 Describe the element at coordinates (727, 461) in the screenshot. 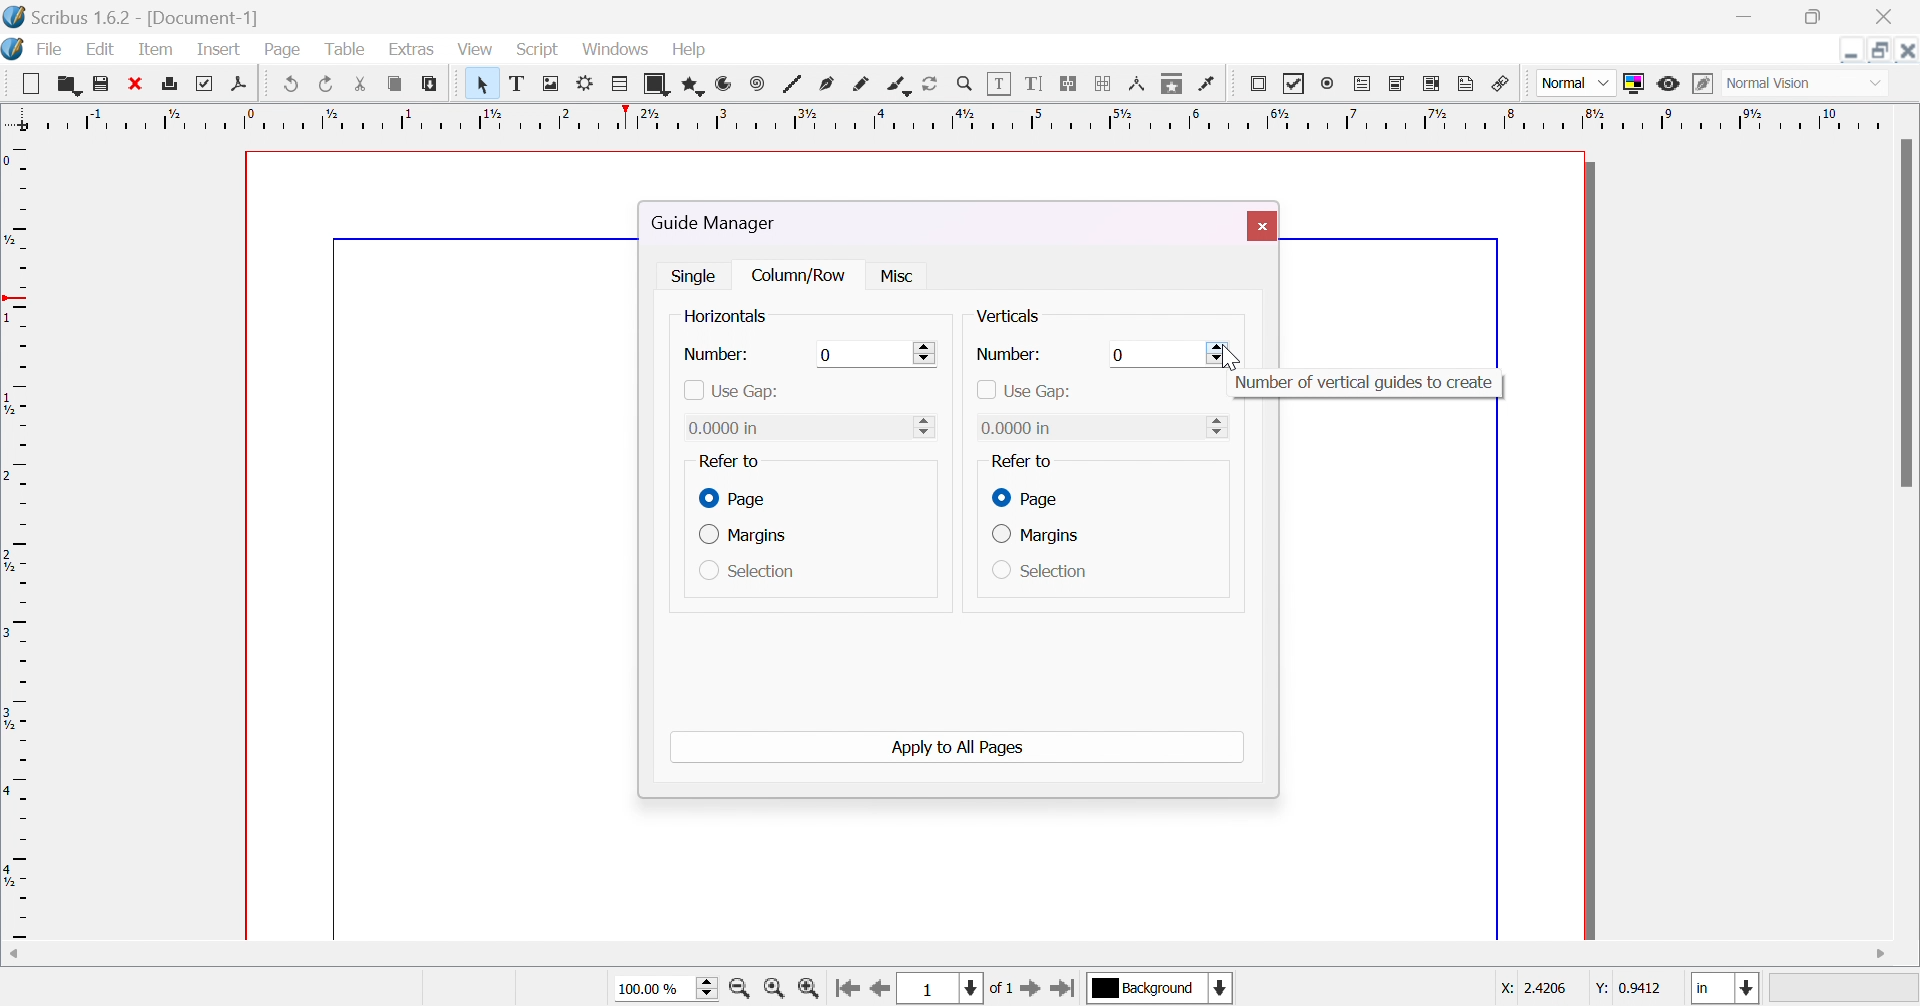

I see `refer to` at that location.